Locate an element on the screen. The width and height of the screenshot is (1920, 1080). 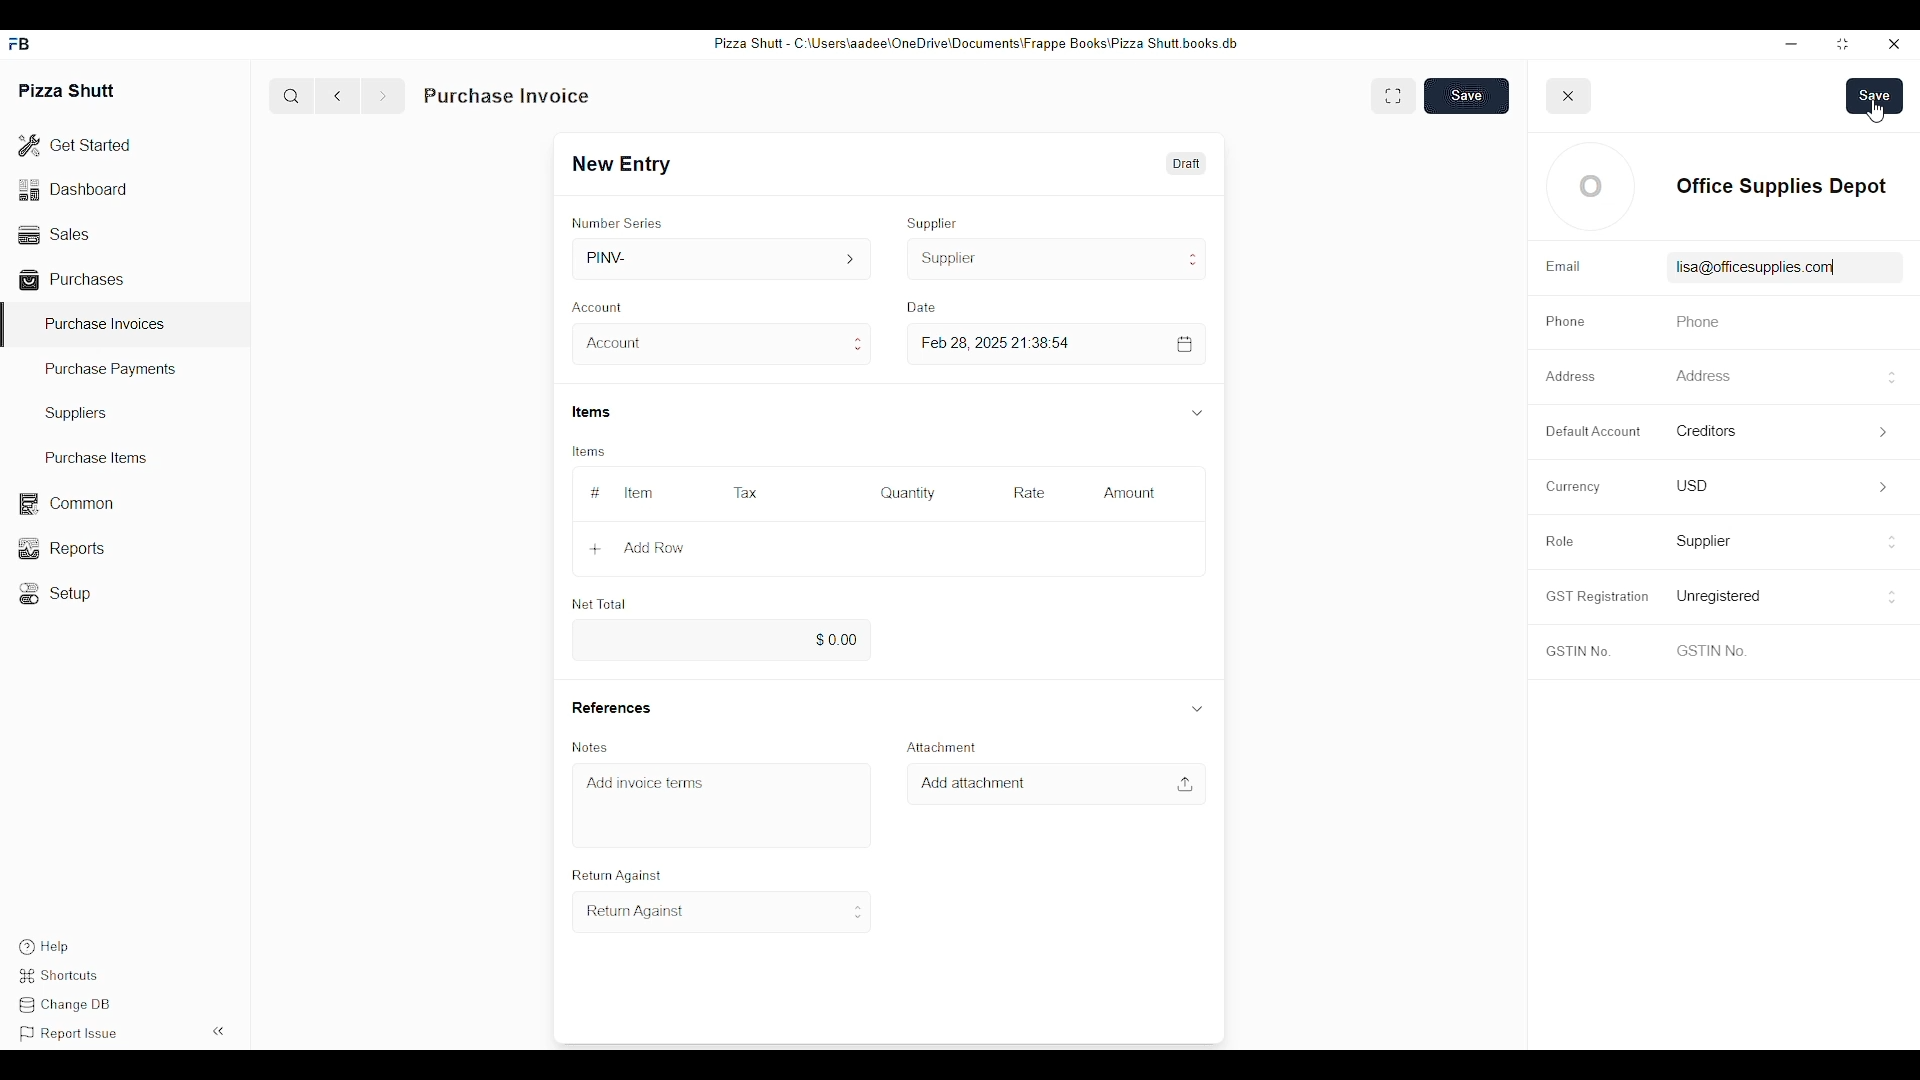
Profile photo is located at coordinates (1591, 186).